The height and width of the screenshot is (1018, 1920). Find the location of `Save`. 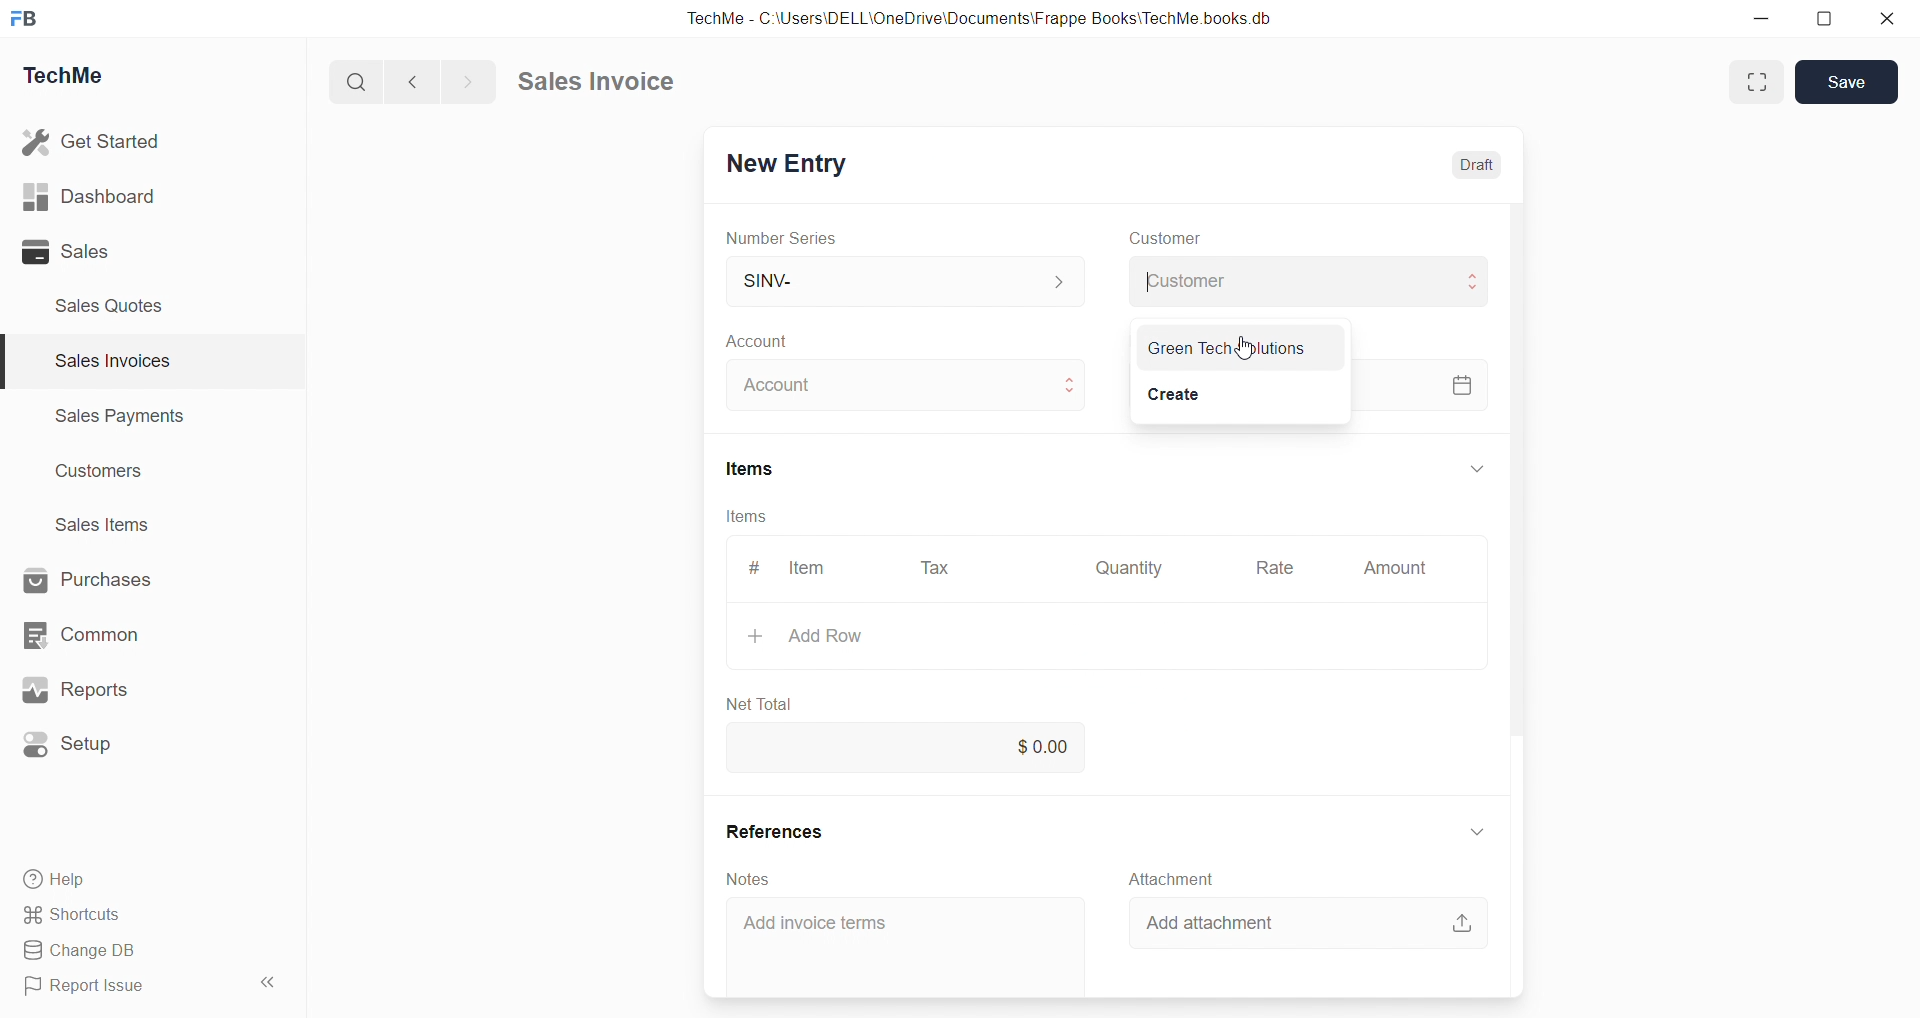

Save is located at coordinates (1847, 81).